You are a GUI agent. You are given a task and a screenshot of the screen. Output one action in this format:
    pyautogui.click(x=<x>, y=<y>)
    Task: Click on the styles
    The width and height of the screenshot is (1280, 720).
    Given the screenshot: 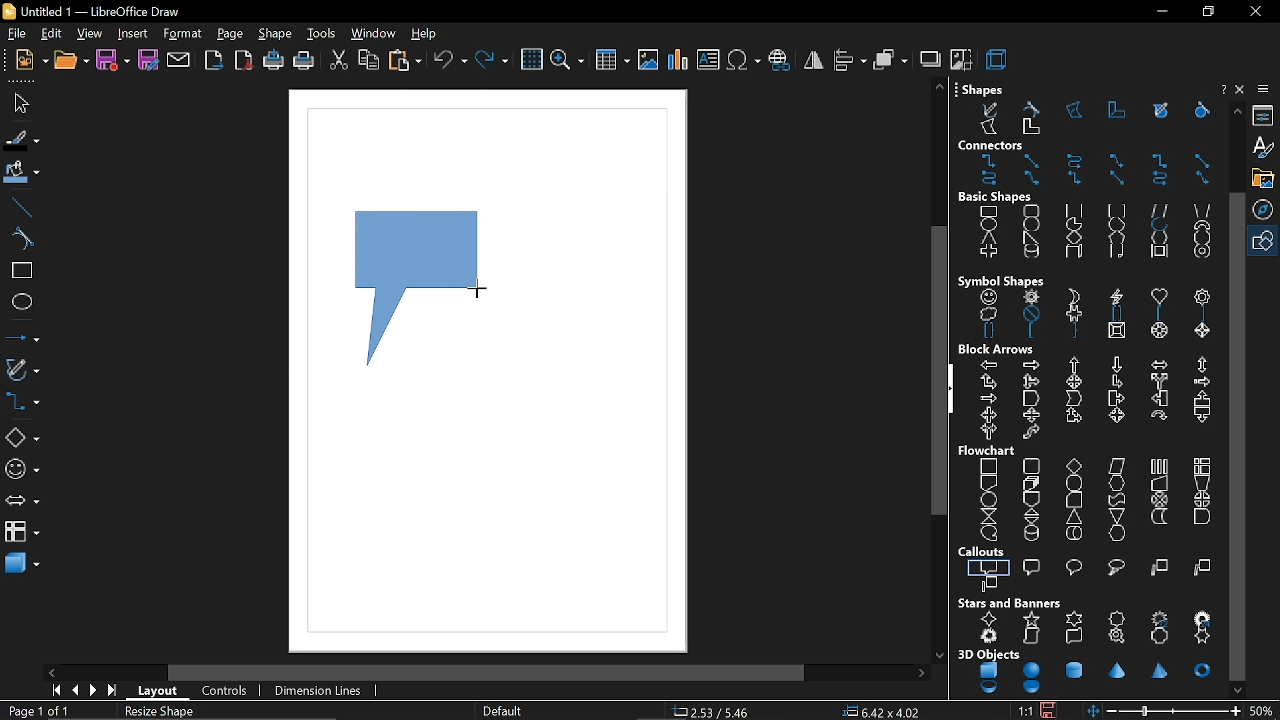 What is the action you would take?
    pyautogui.click(x=1265, y=149)
    